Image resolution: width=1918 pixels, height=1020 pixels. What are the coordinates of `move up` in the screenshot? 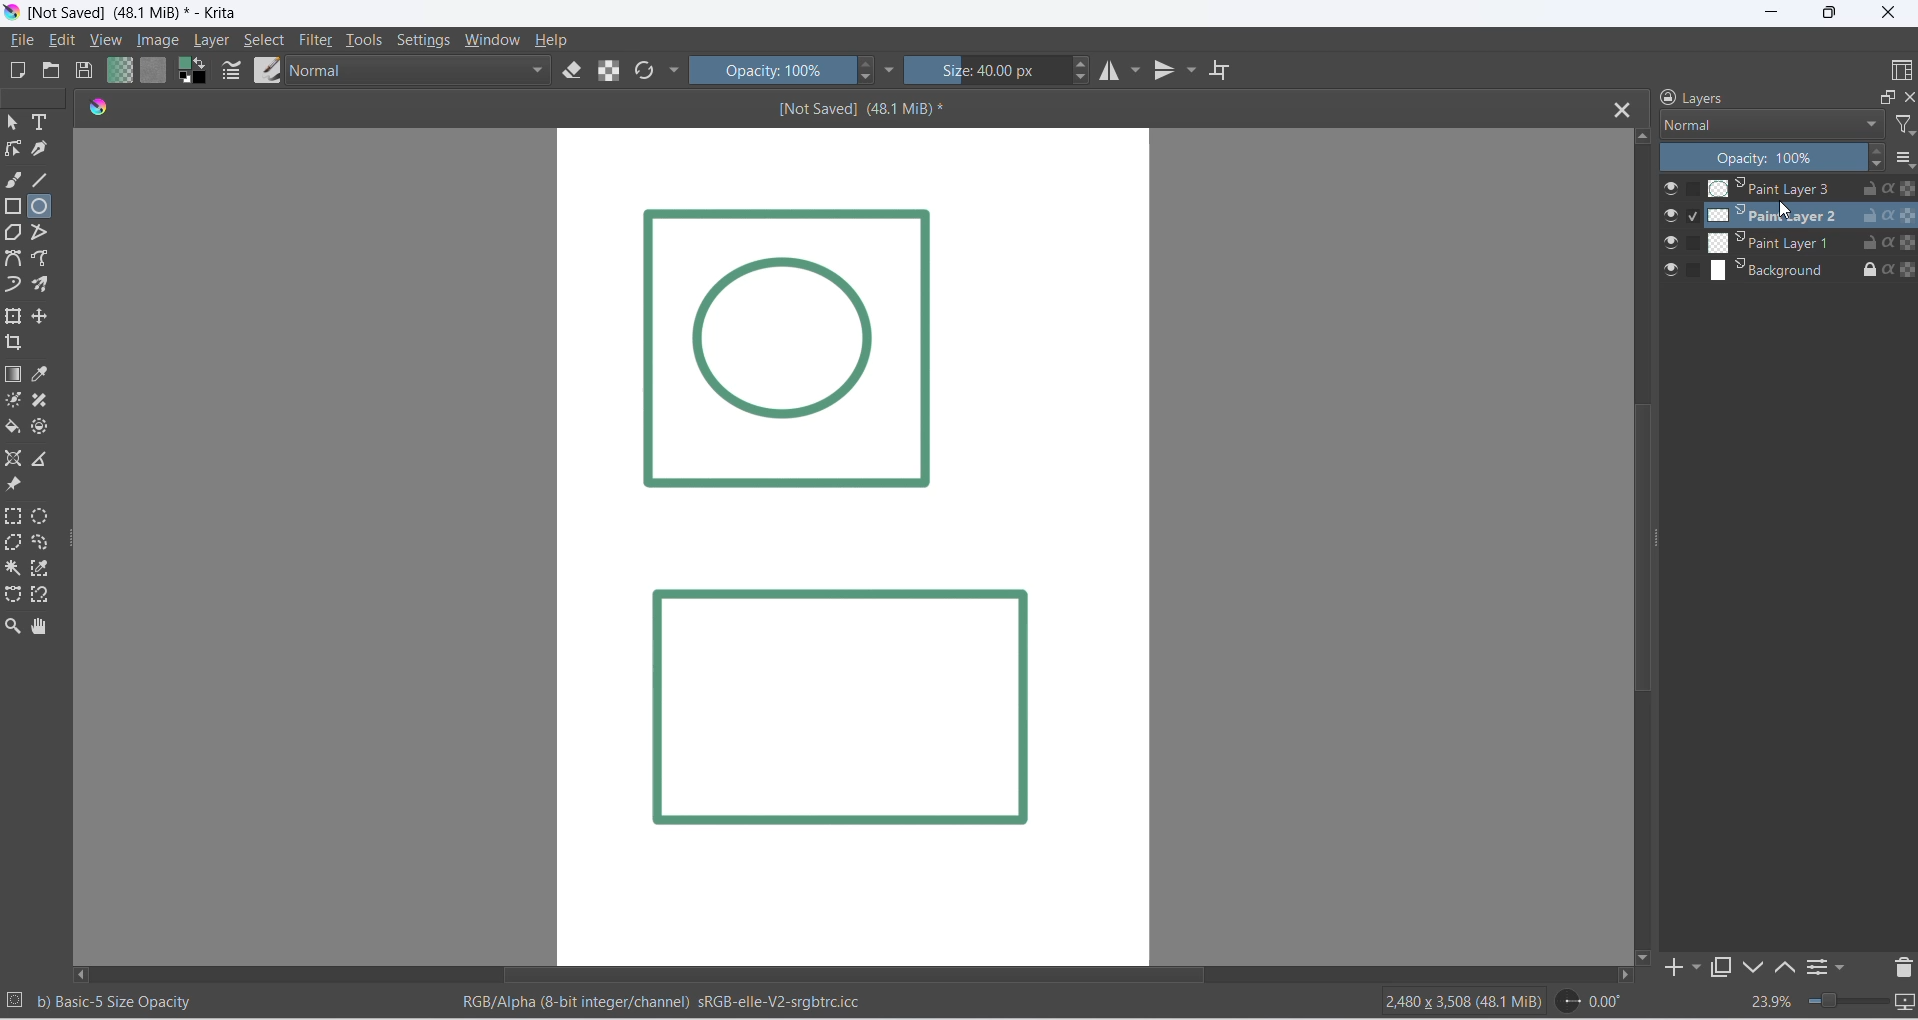 It's located at (1784, 967).